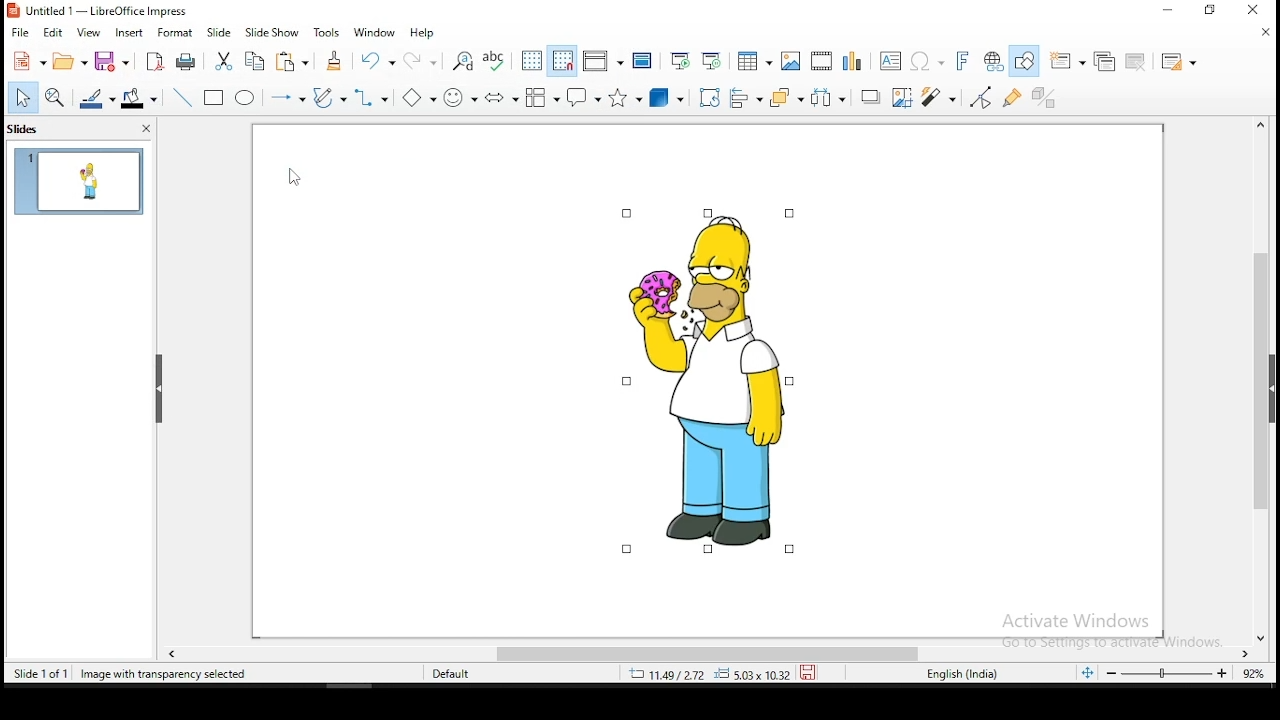 This screenshot has width=1280, height=720. Describe the element at coordinates (1259, 34) in the screenshot. I see `close` at that location.